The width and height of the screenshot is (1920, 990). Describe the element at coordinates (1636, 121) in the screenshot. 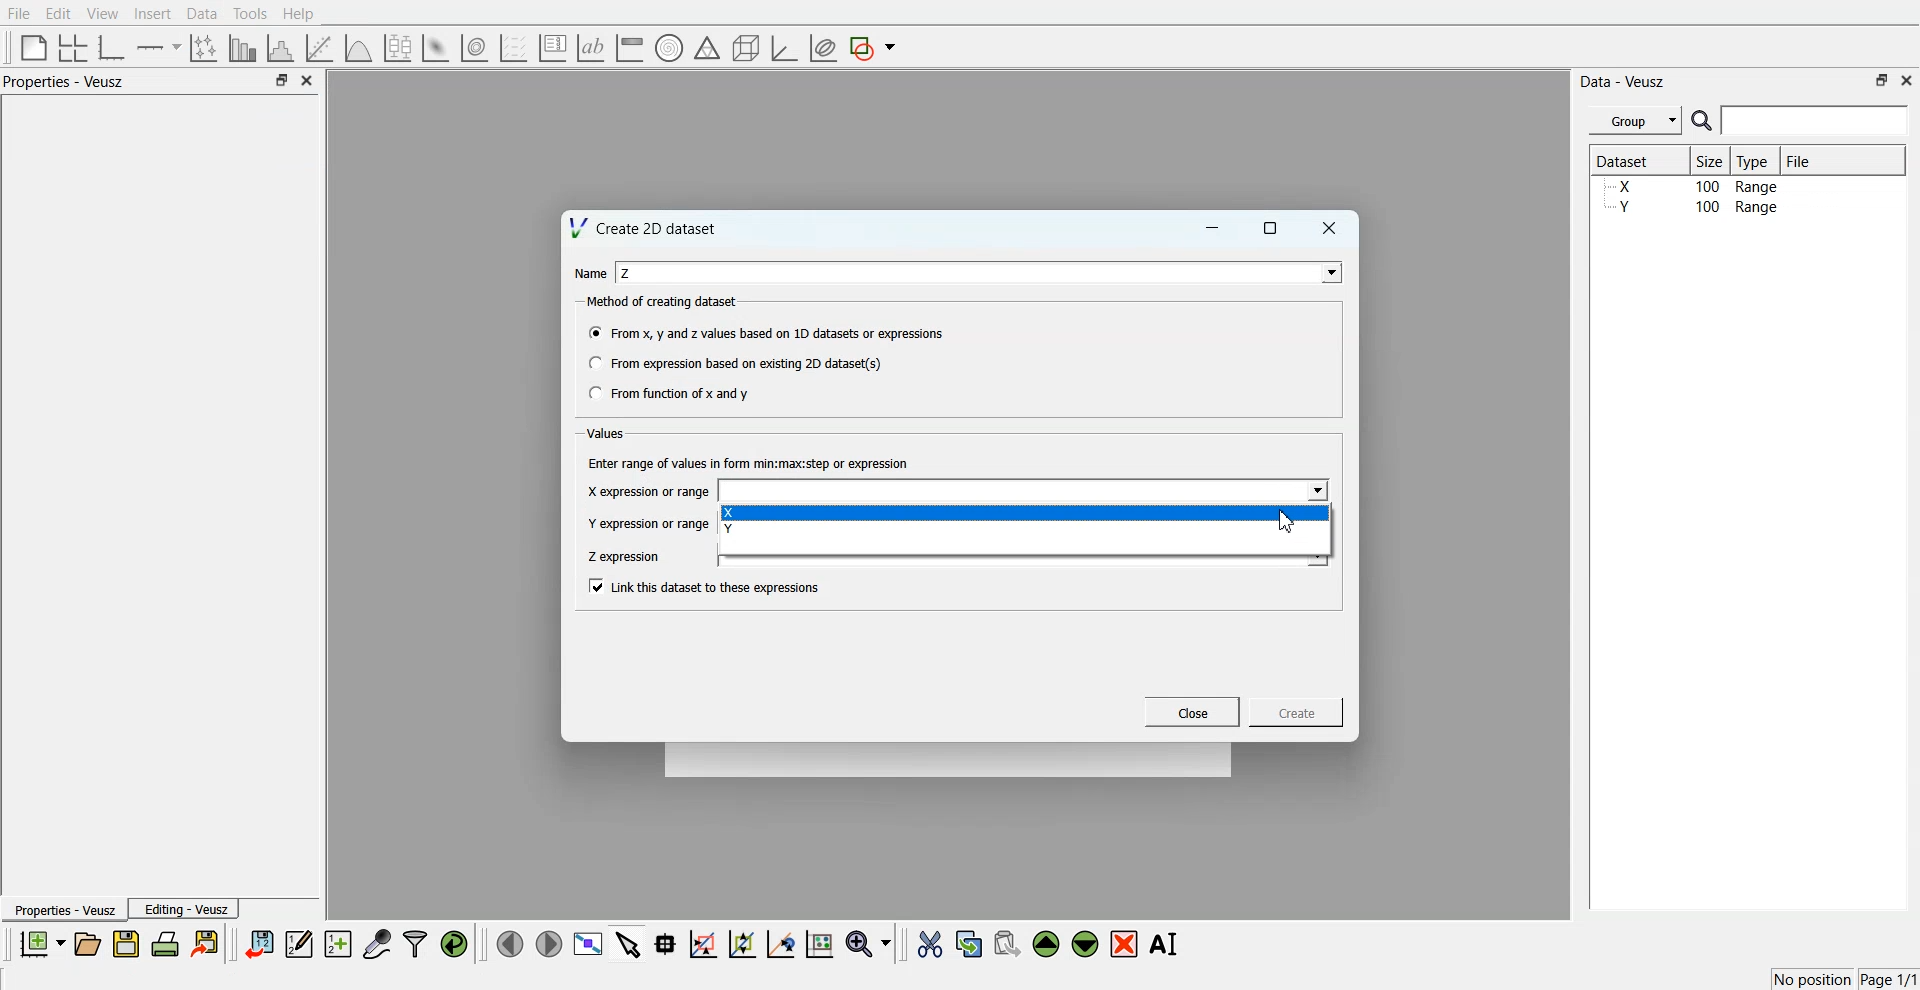

I see `Group` at that location.